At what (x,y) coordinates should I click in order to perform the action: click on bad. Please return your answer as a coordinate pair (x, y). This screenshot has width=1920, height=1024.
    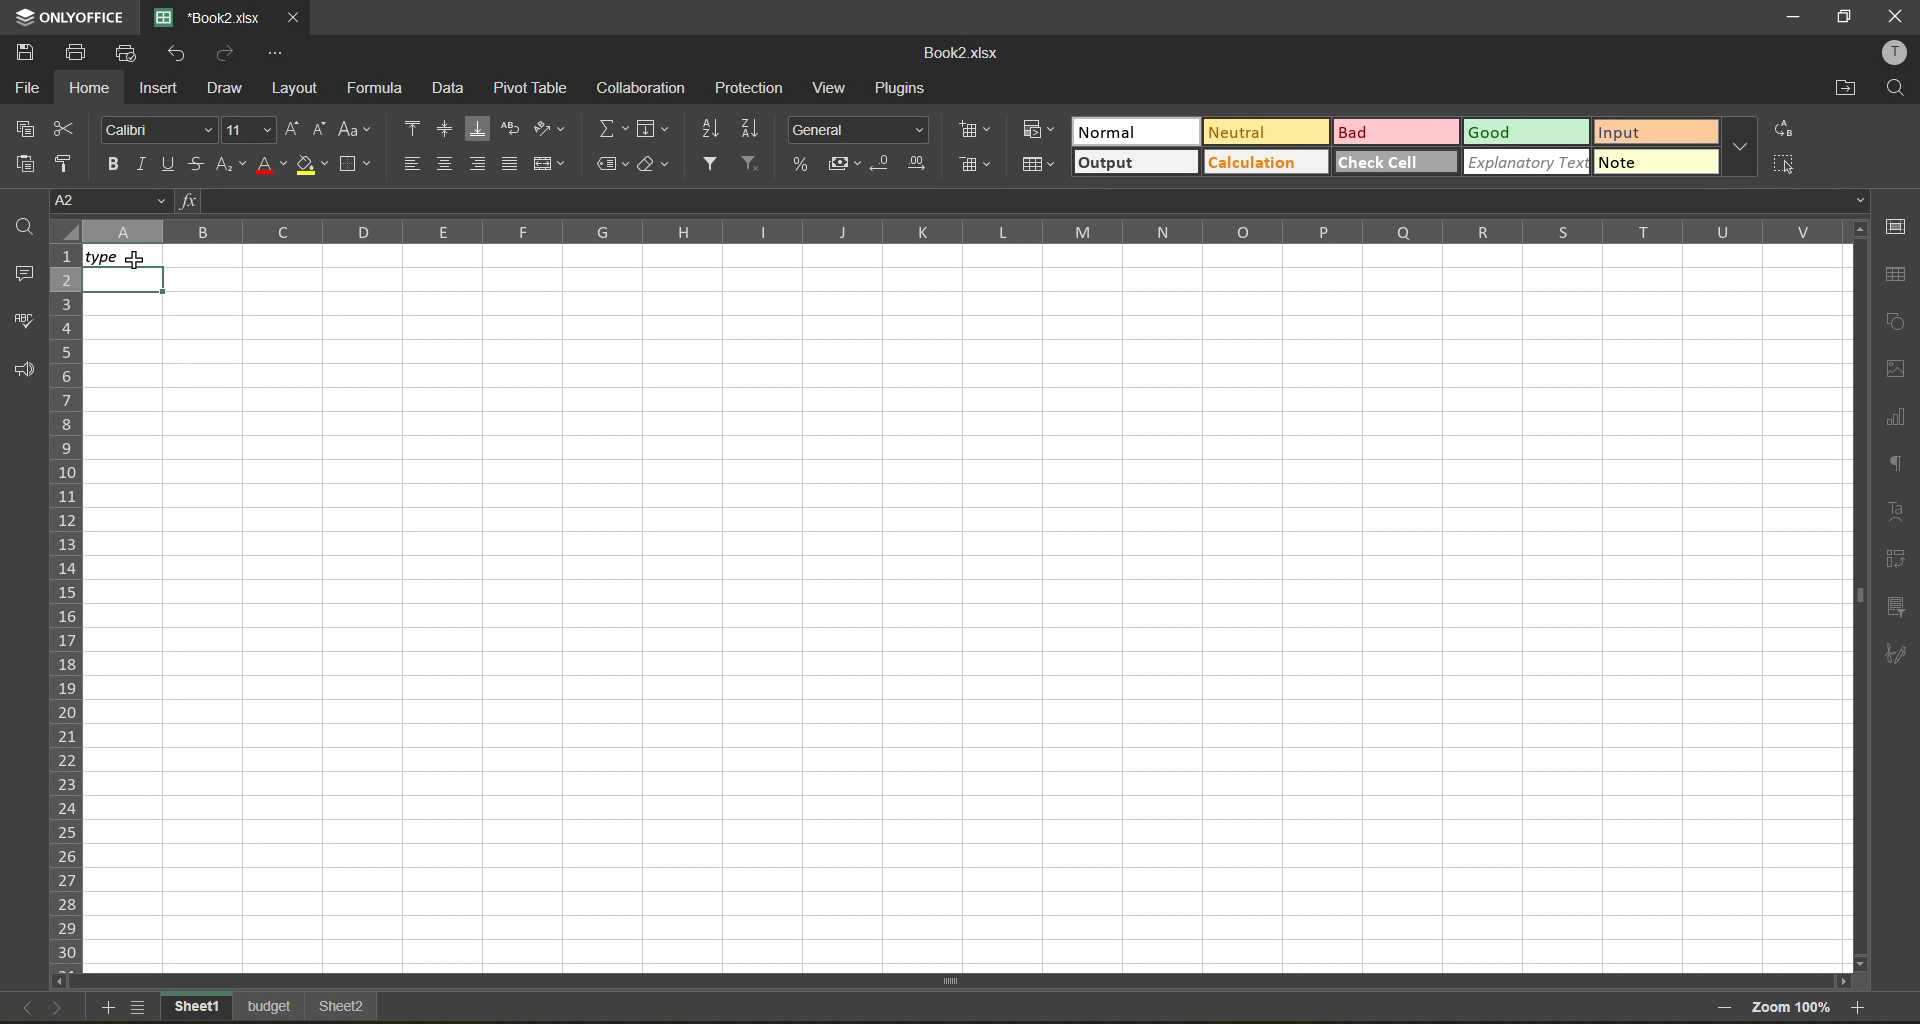
    Looking at the image, I should click on (1401, 132).